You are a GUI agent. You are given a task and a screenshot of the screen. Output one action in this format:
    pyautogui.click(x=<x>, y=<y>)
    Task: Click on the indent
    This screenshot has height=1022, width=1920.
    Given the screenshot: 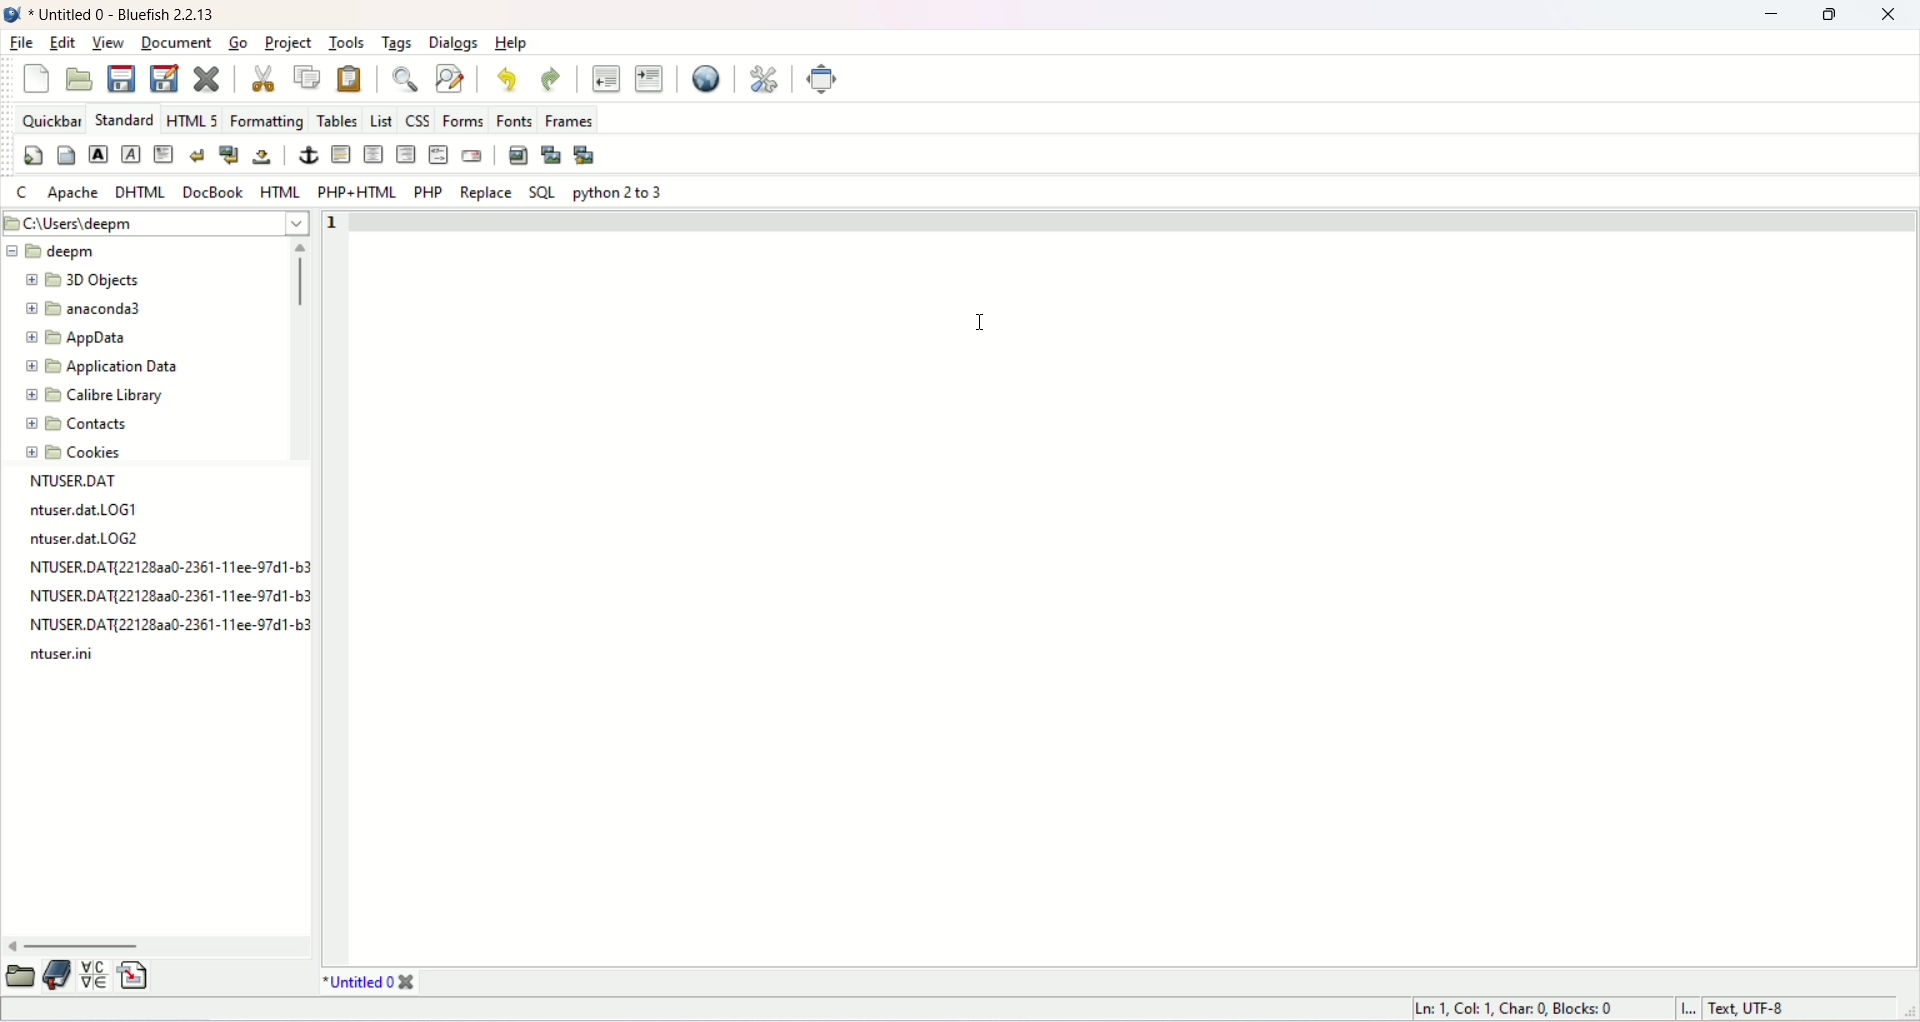 What is the action you would take?
    pyautogui.click(x=650, y=79)
    